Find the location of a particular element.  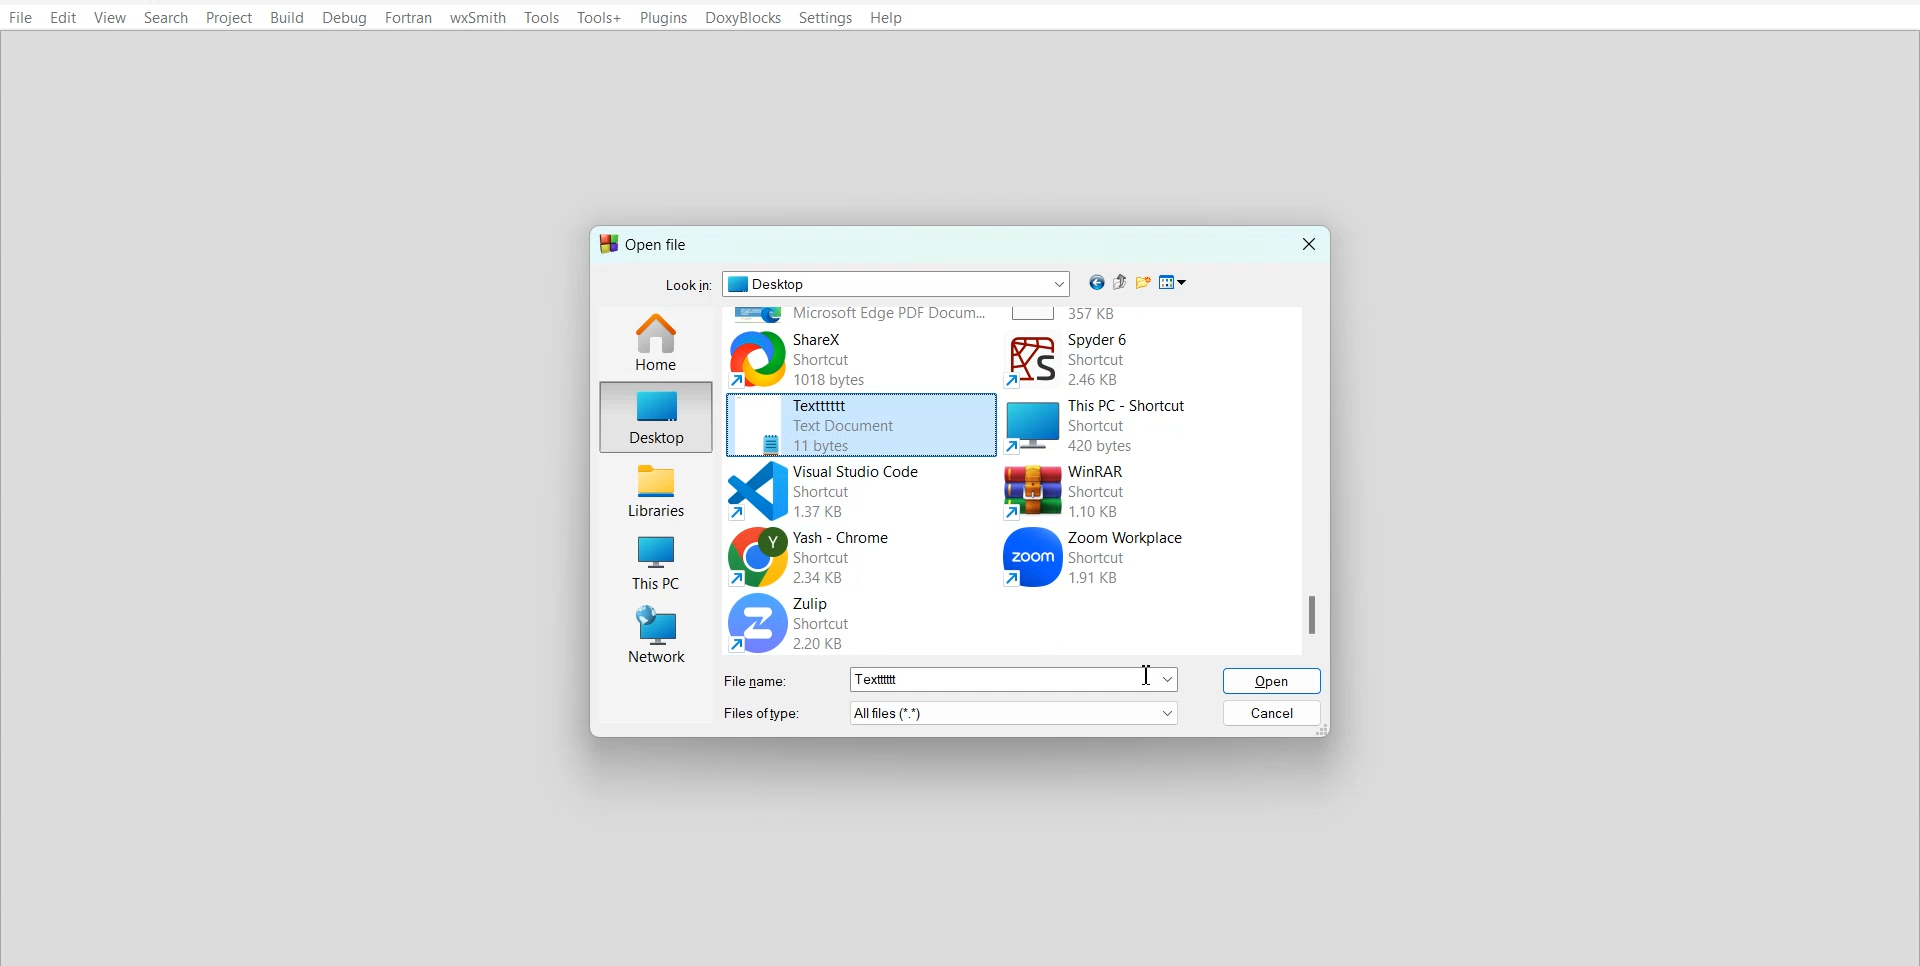

more options is located at coordinates (1011, 714).